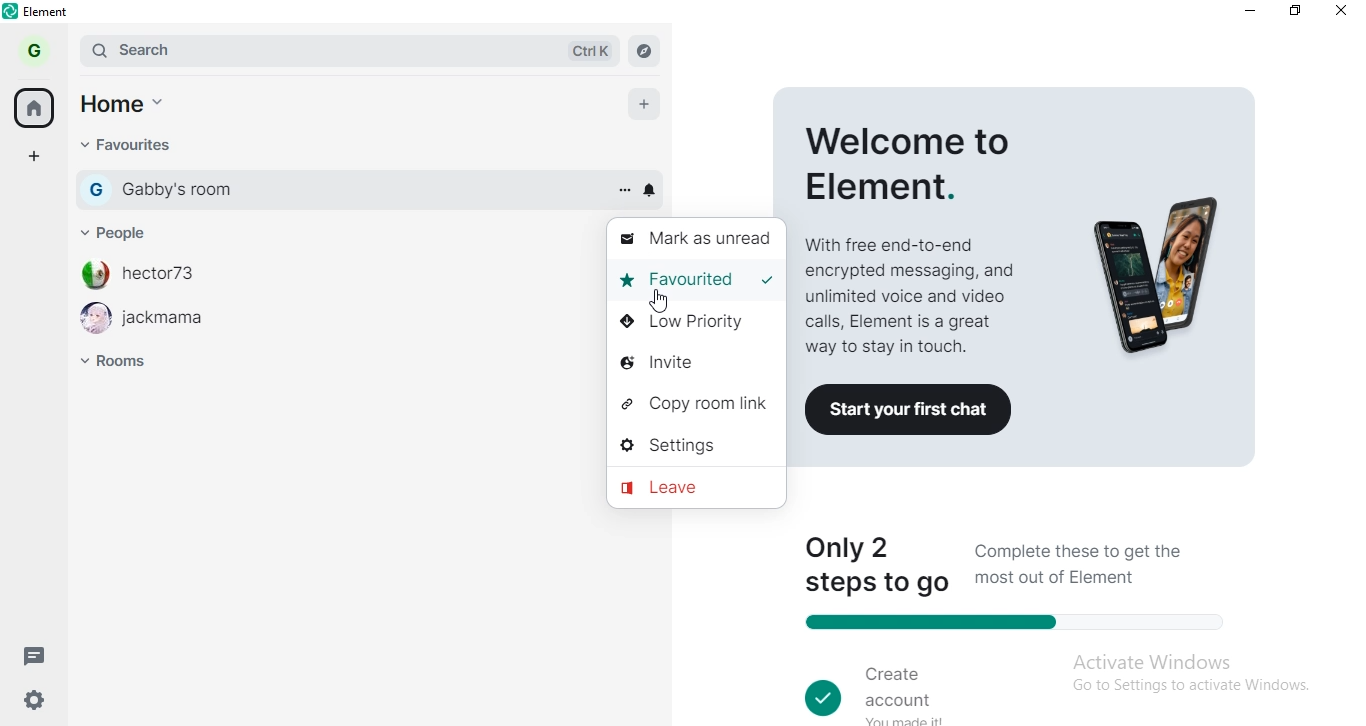 This screenshot has height=726, width=1366. What do you see at coordinates (49, 11) in the screenshot?
I see `element` at bounding box center [49, 11].